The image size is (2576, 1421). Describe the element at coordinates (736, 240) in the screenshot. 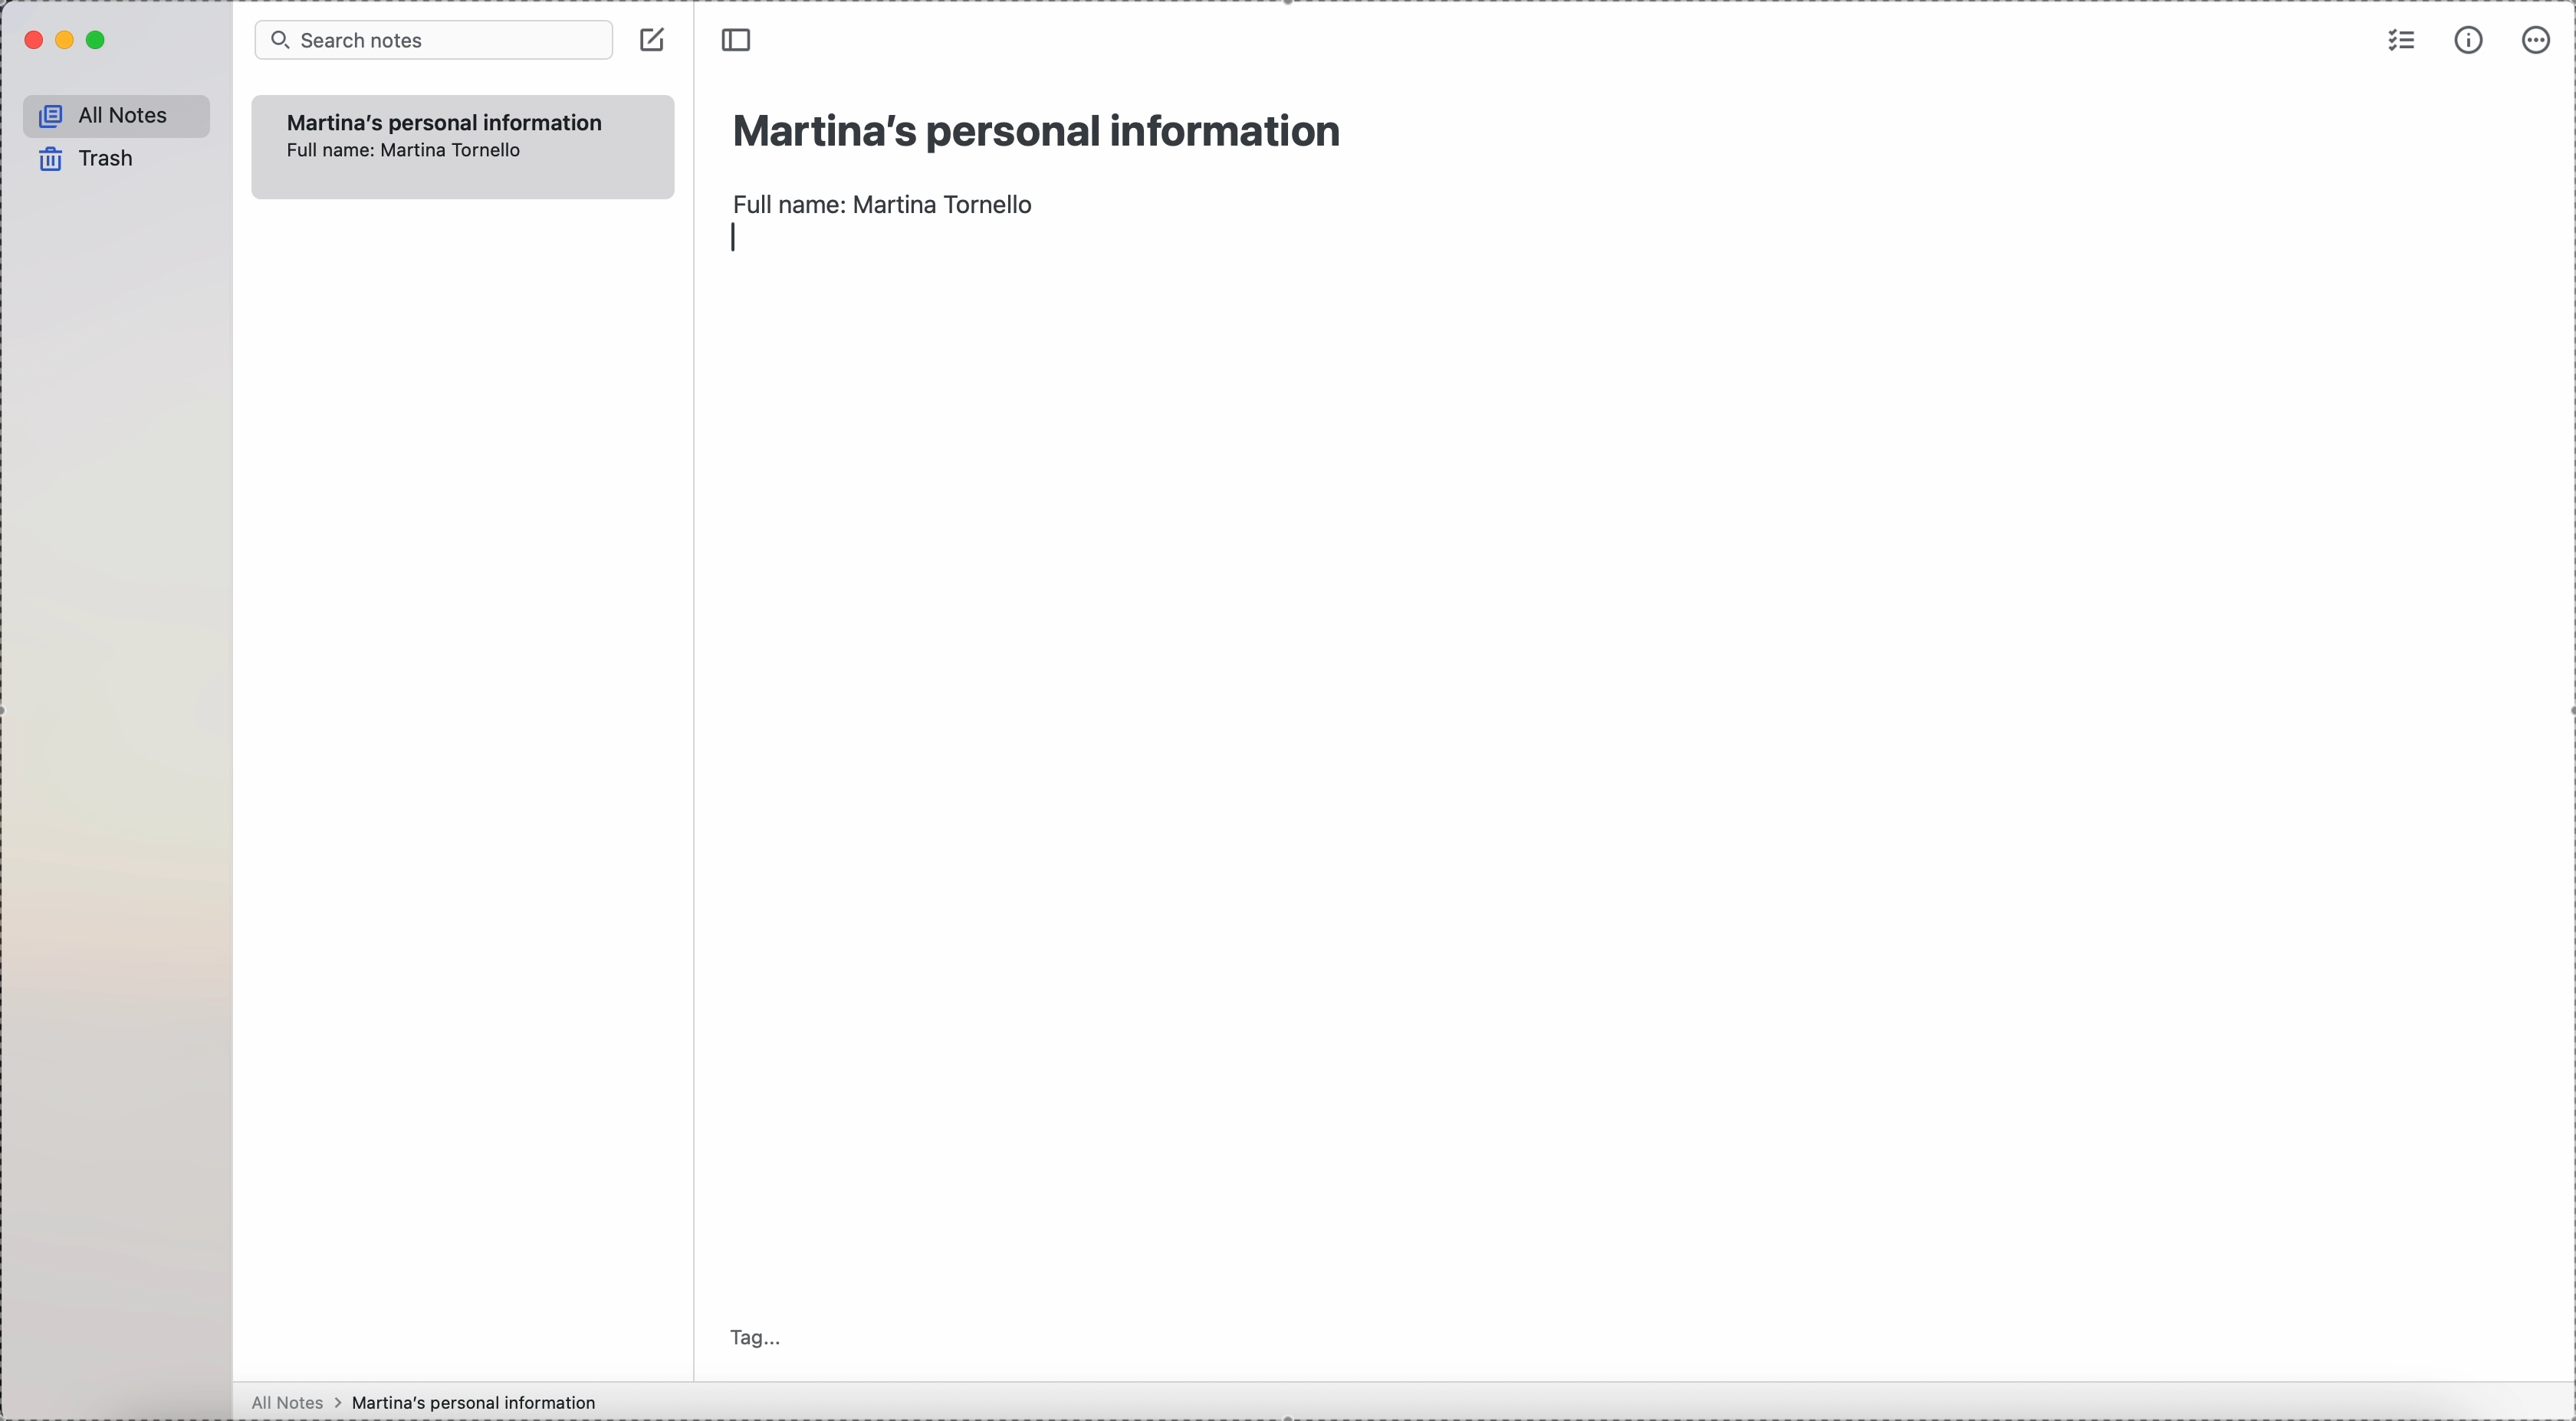

I see `enter` at that location.